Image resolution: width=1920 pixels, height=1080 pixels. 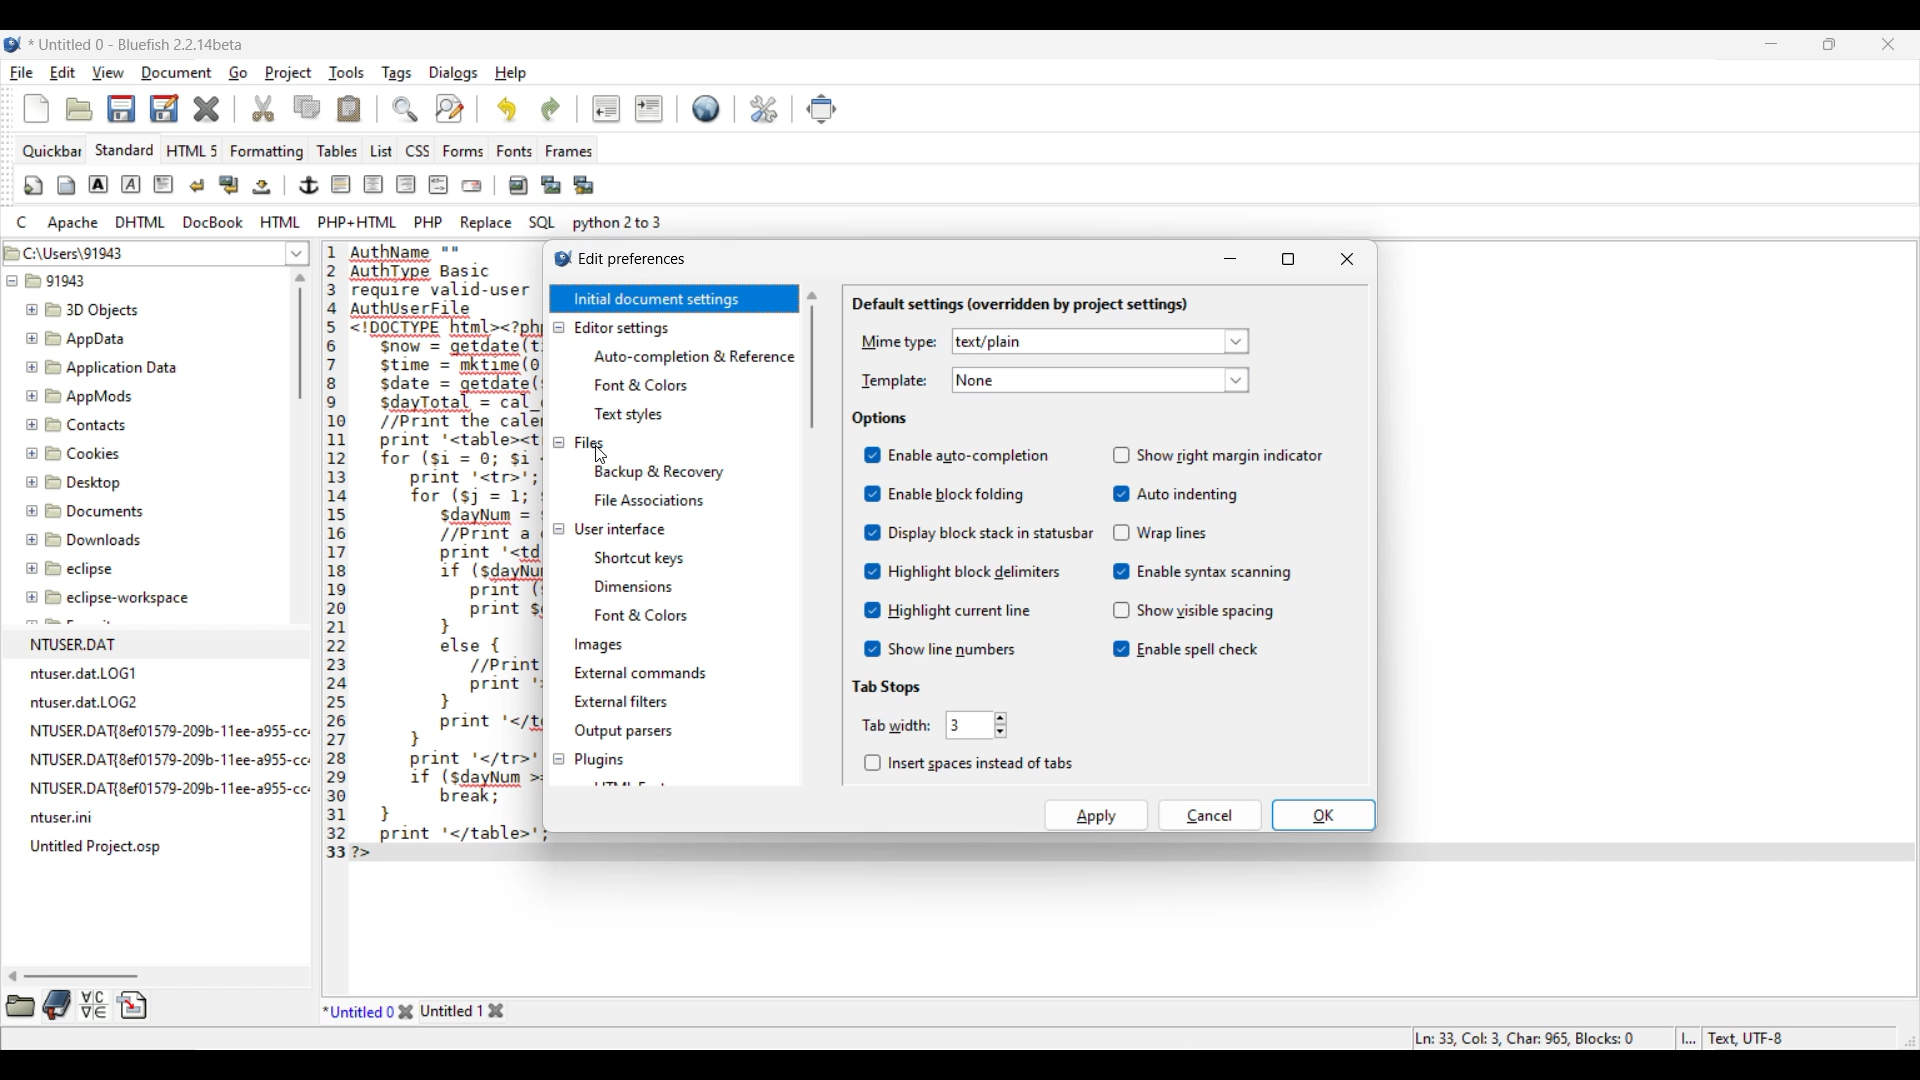 I want to click on Close, so click(x=1348, y=259).